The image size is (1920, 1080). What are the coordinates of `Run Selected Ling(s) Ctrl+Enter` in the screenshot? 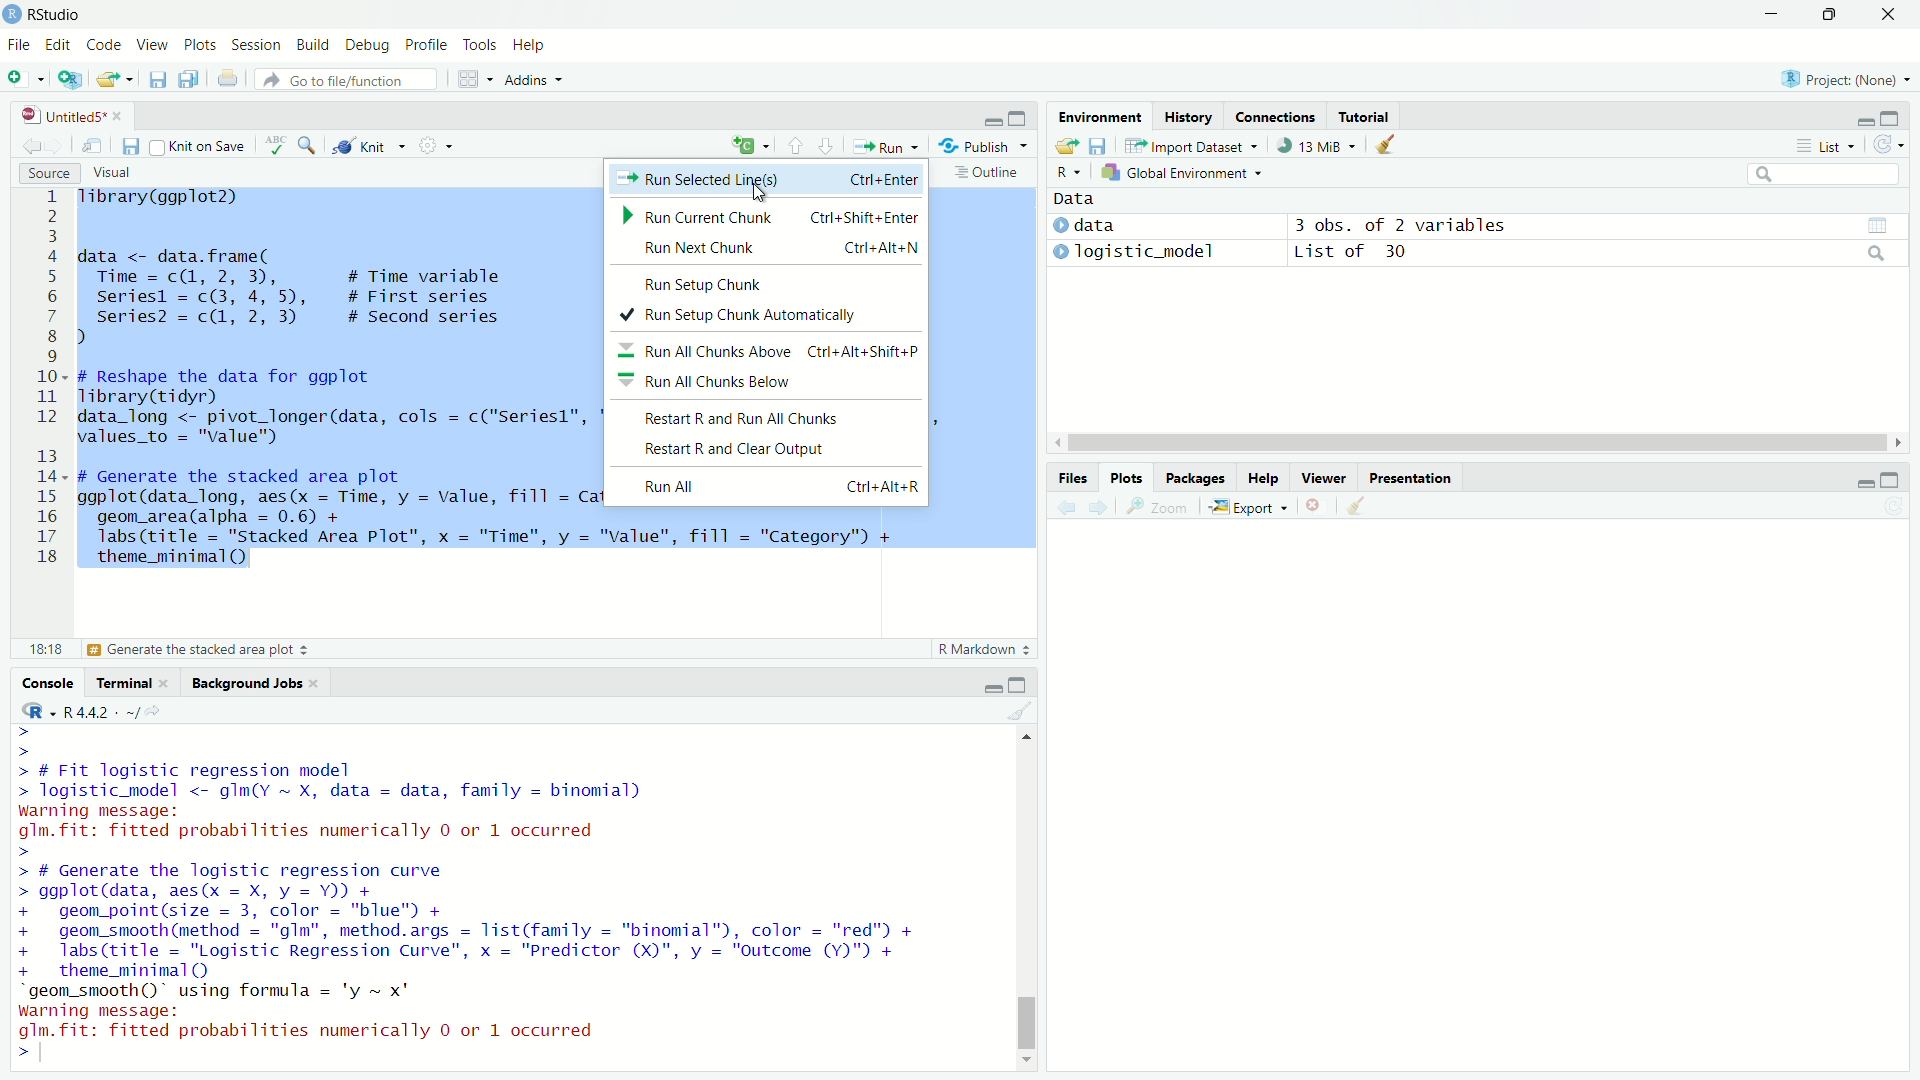 It's located at (783, 180).